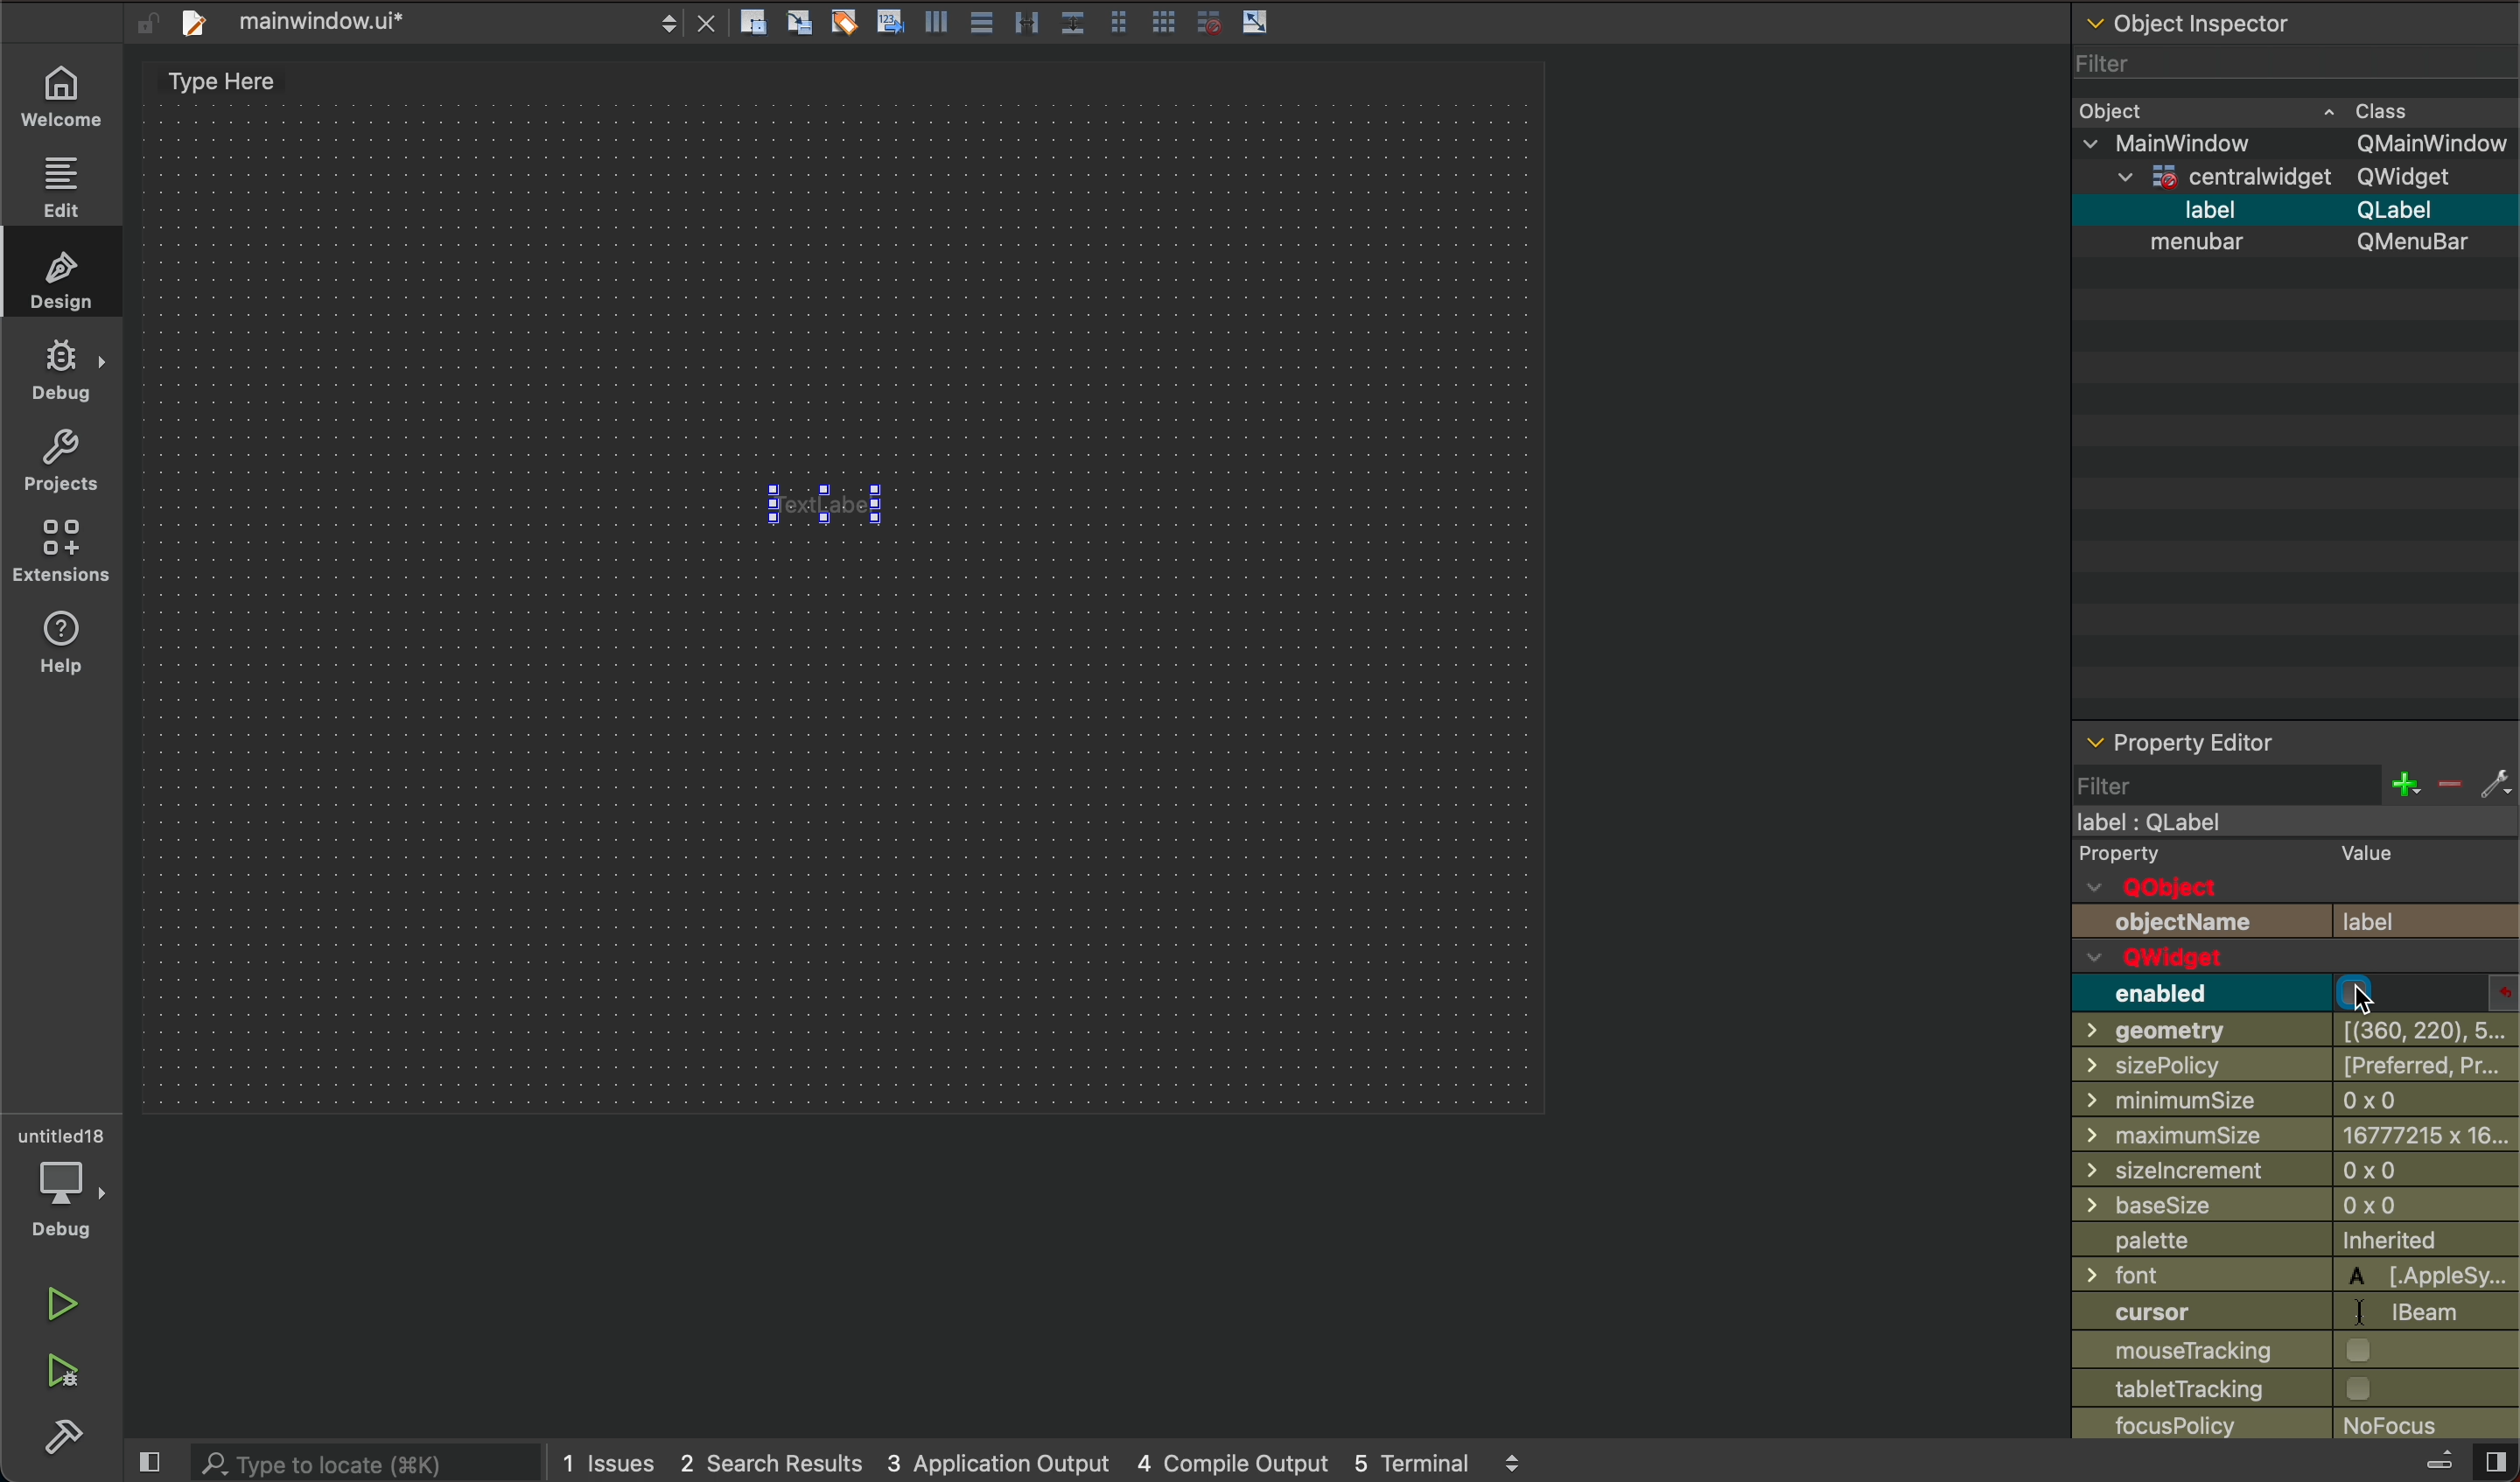 This screenshot has width=2520, height=1482. I want to click on close slidebar, so click(2459, 1461).